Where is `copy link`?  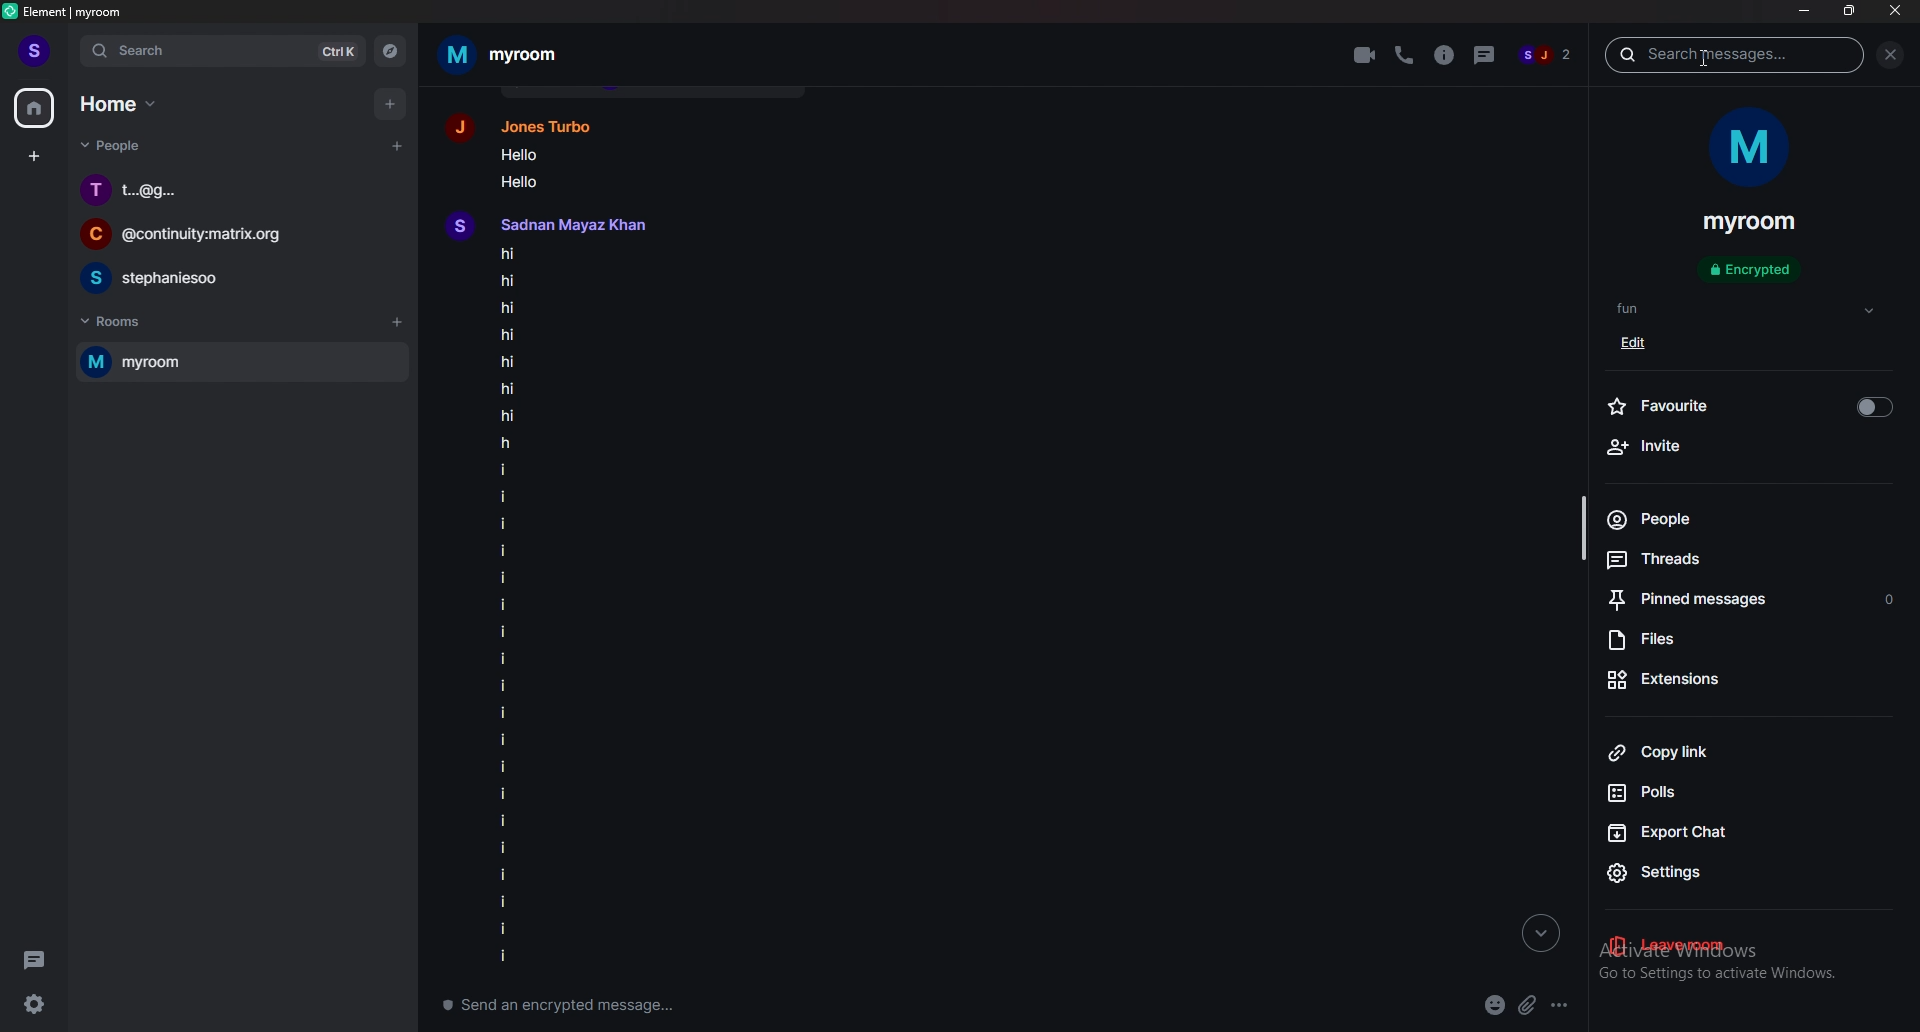
copy link is located at coordinates (1709, 751).